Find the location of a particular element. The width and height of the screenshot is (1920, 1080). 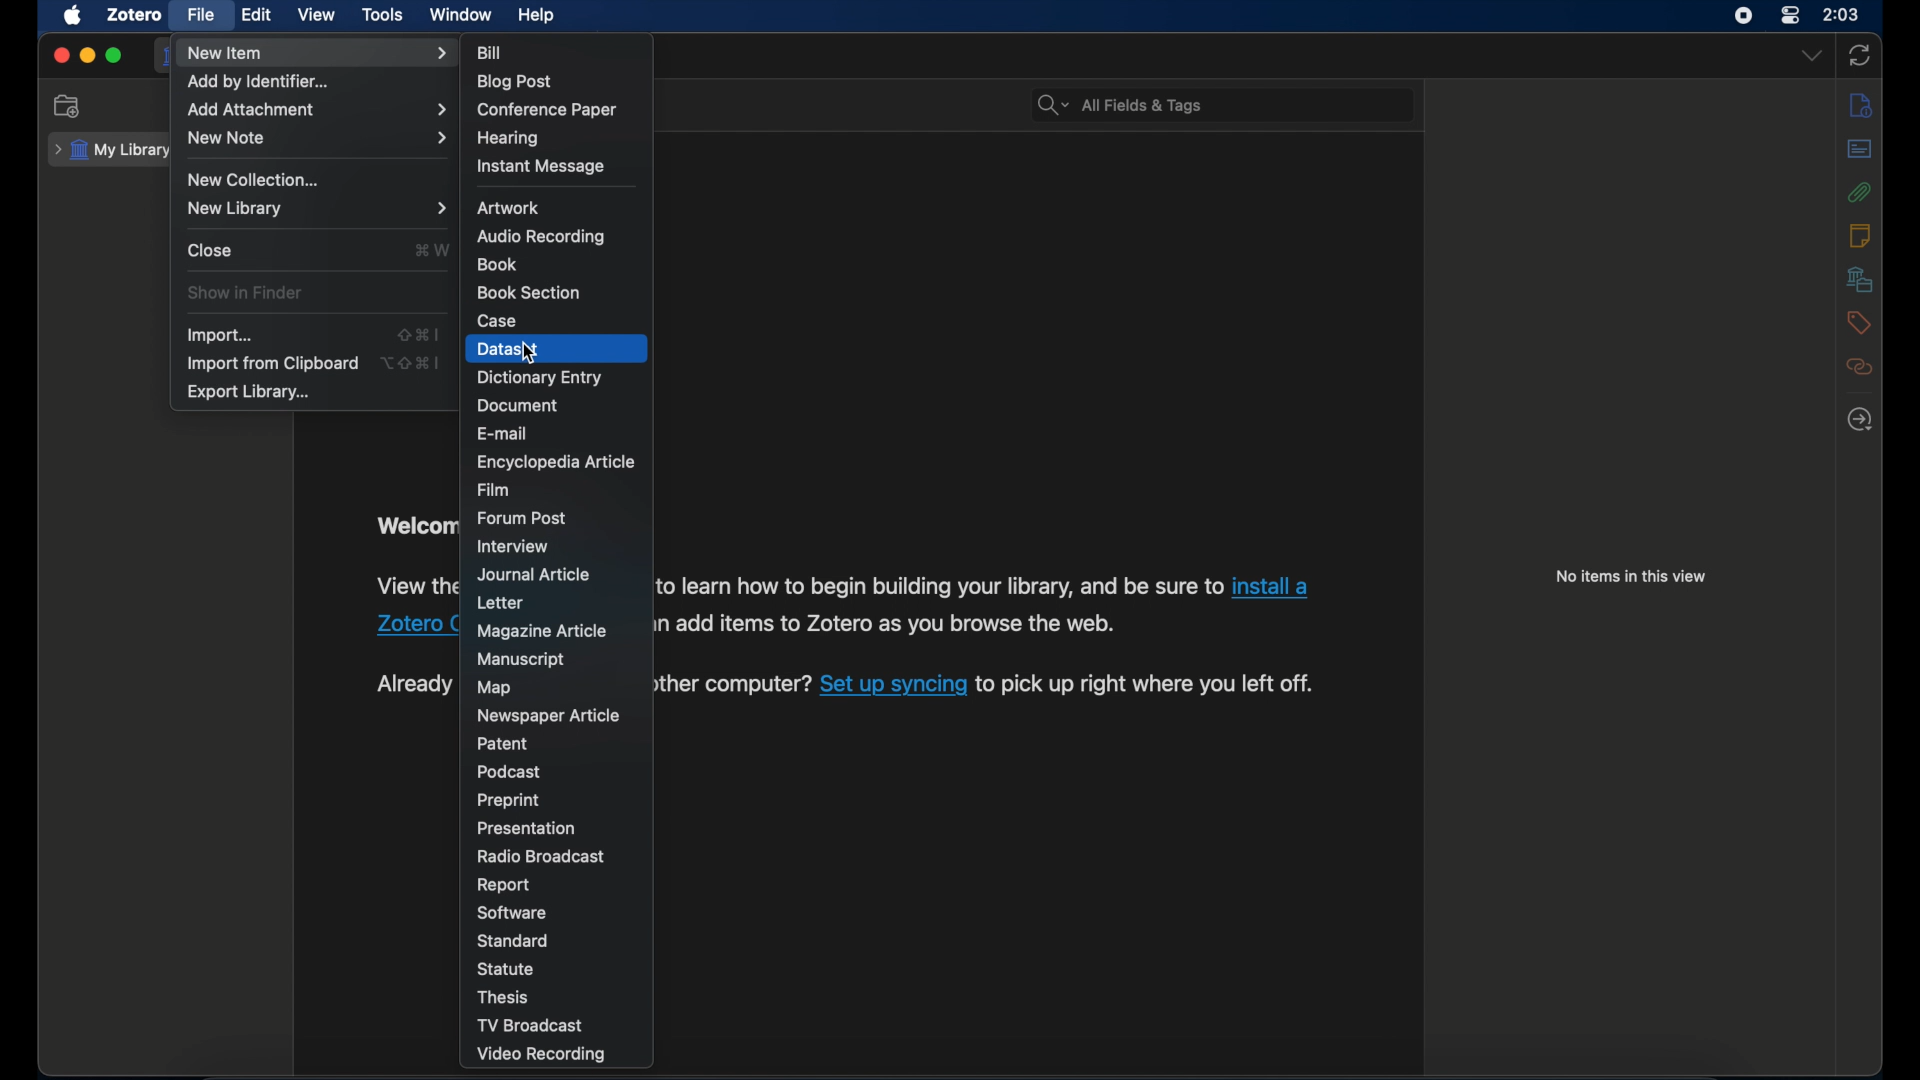

control center is located at coordinates (1790, 16).